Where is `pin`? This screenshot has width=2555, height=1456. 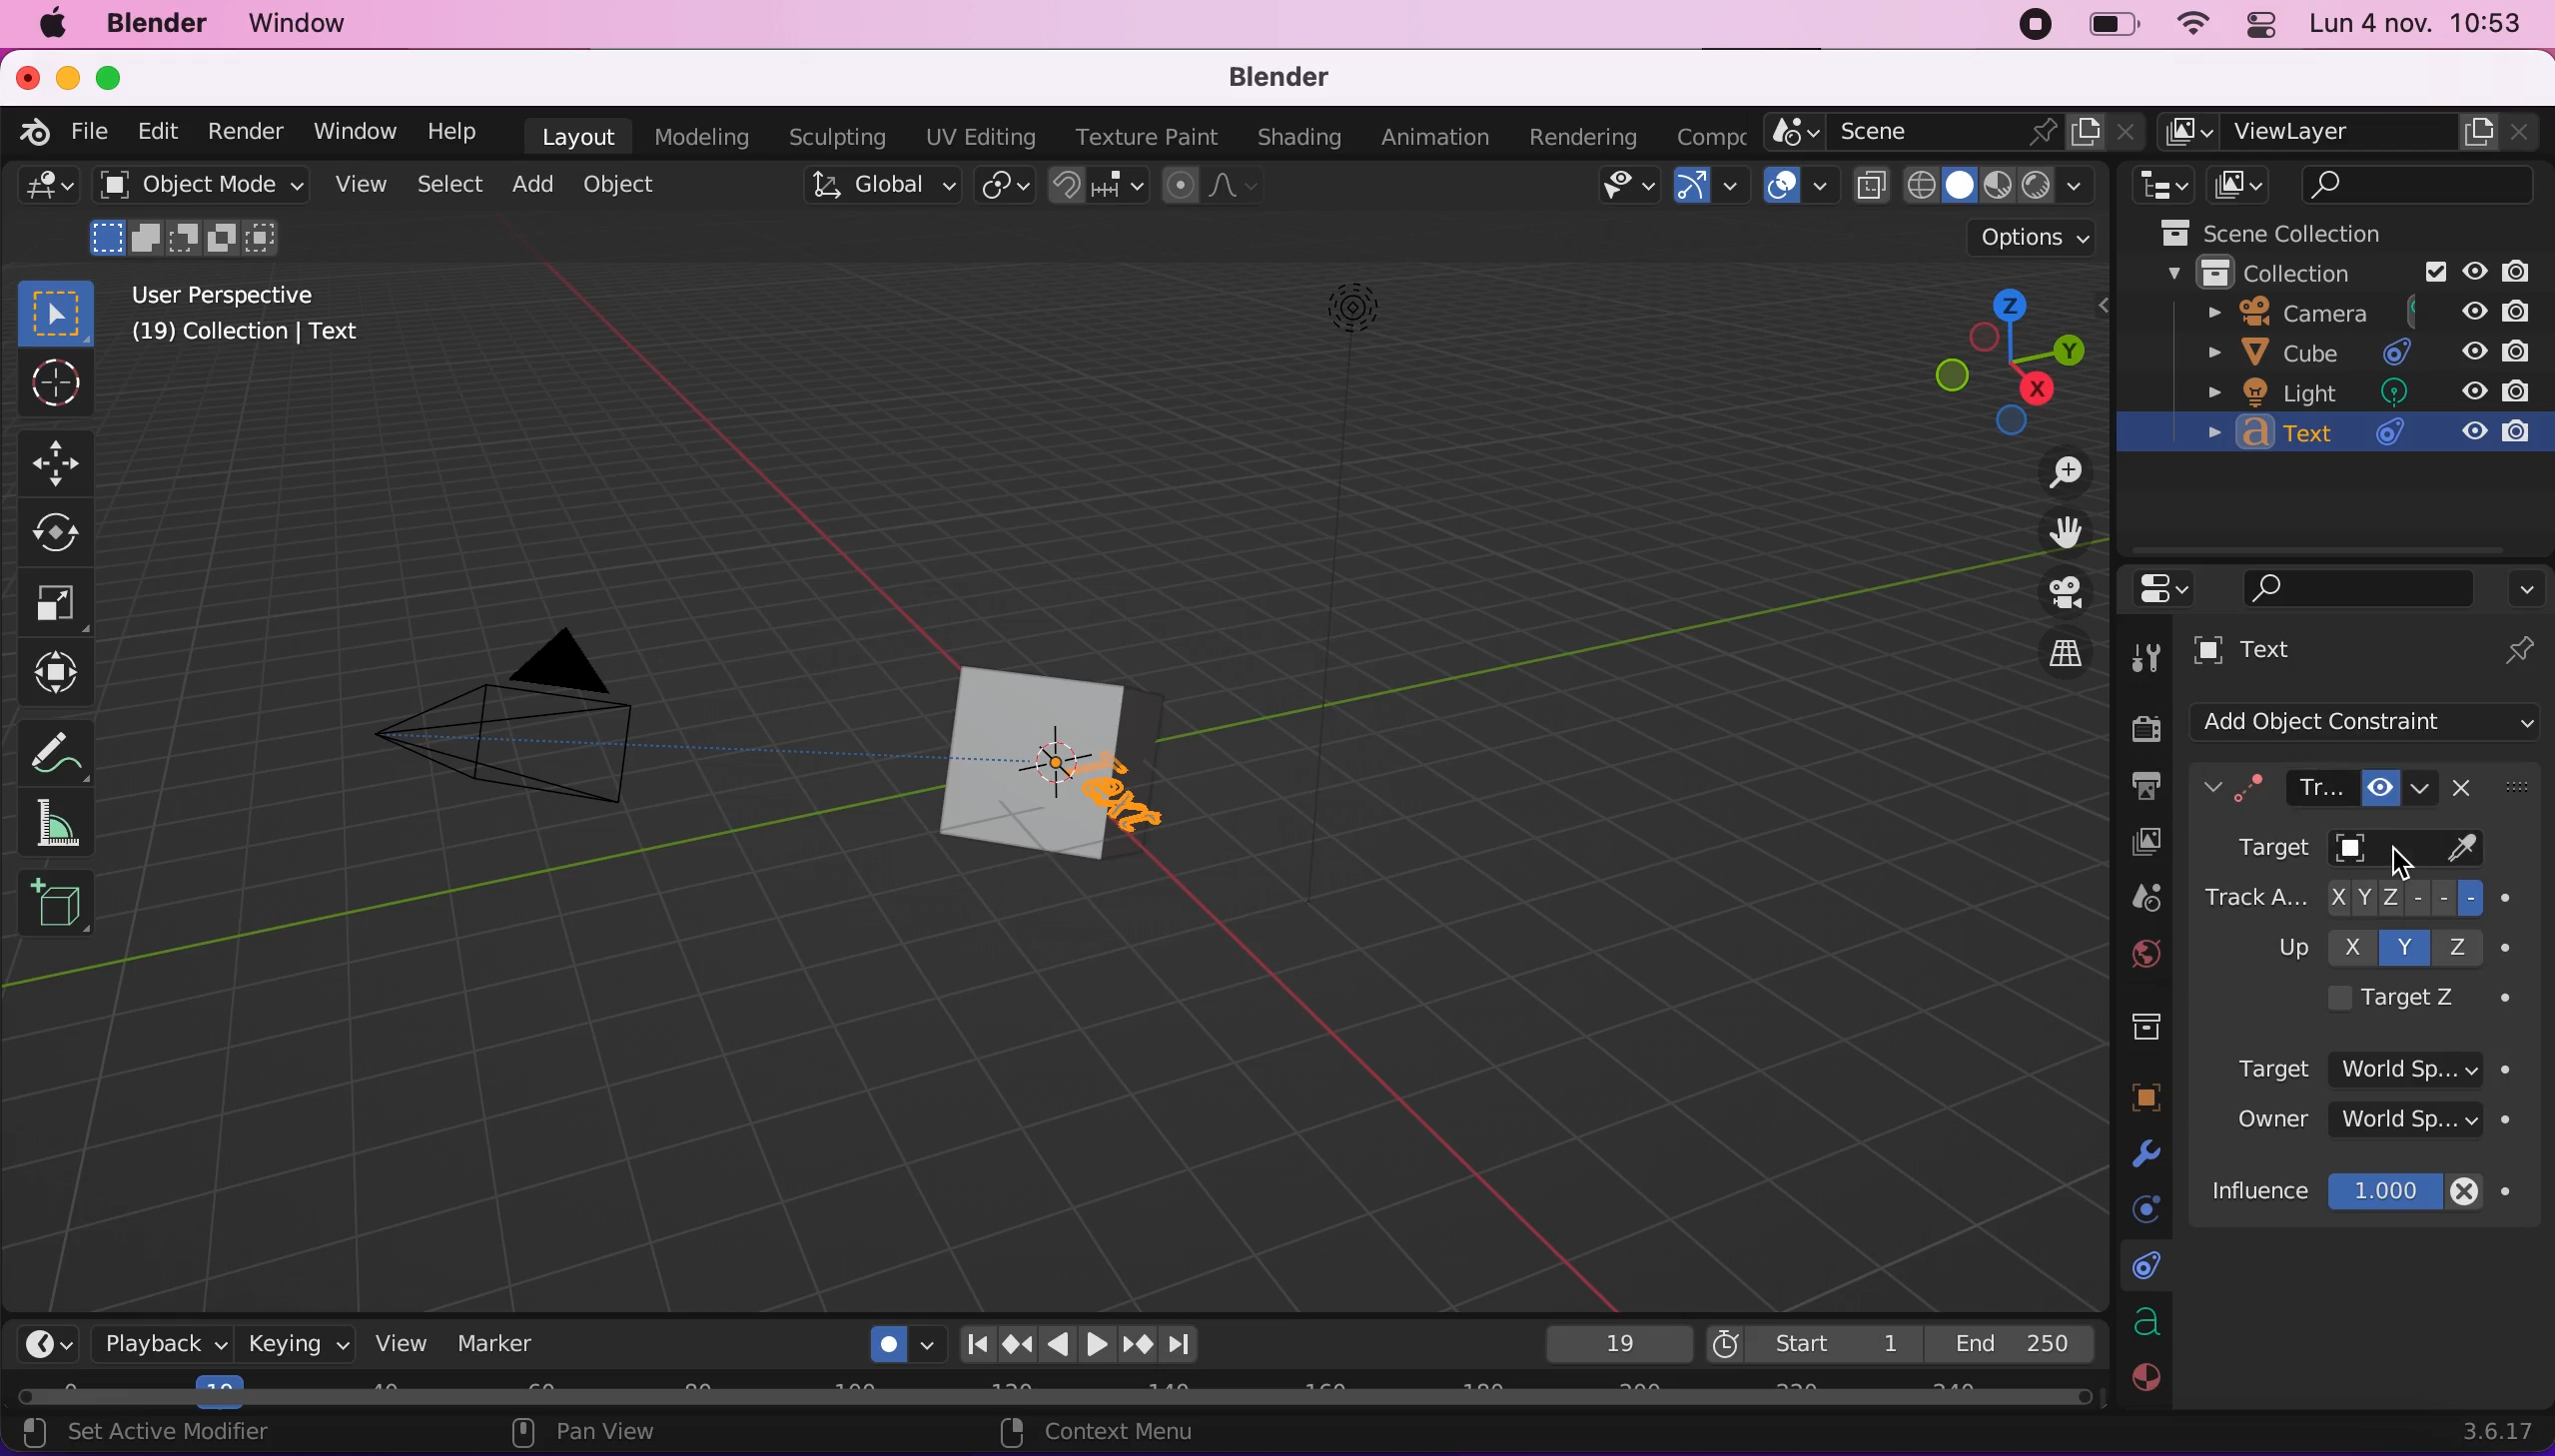
pin is located at coordinates (2520, 649).